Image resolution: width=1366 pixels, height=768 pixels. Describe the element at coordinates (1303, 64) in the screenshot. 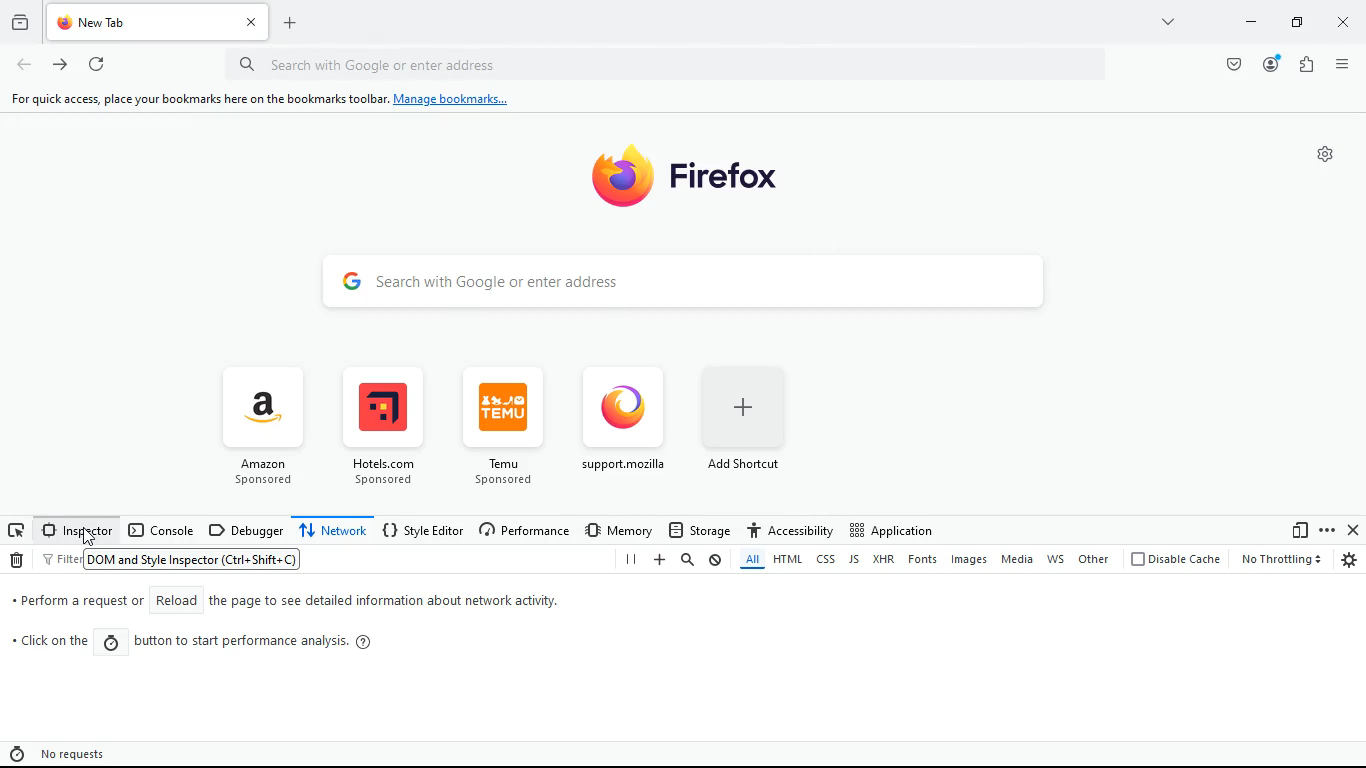

I see `extensions` at that location.